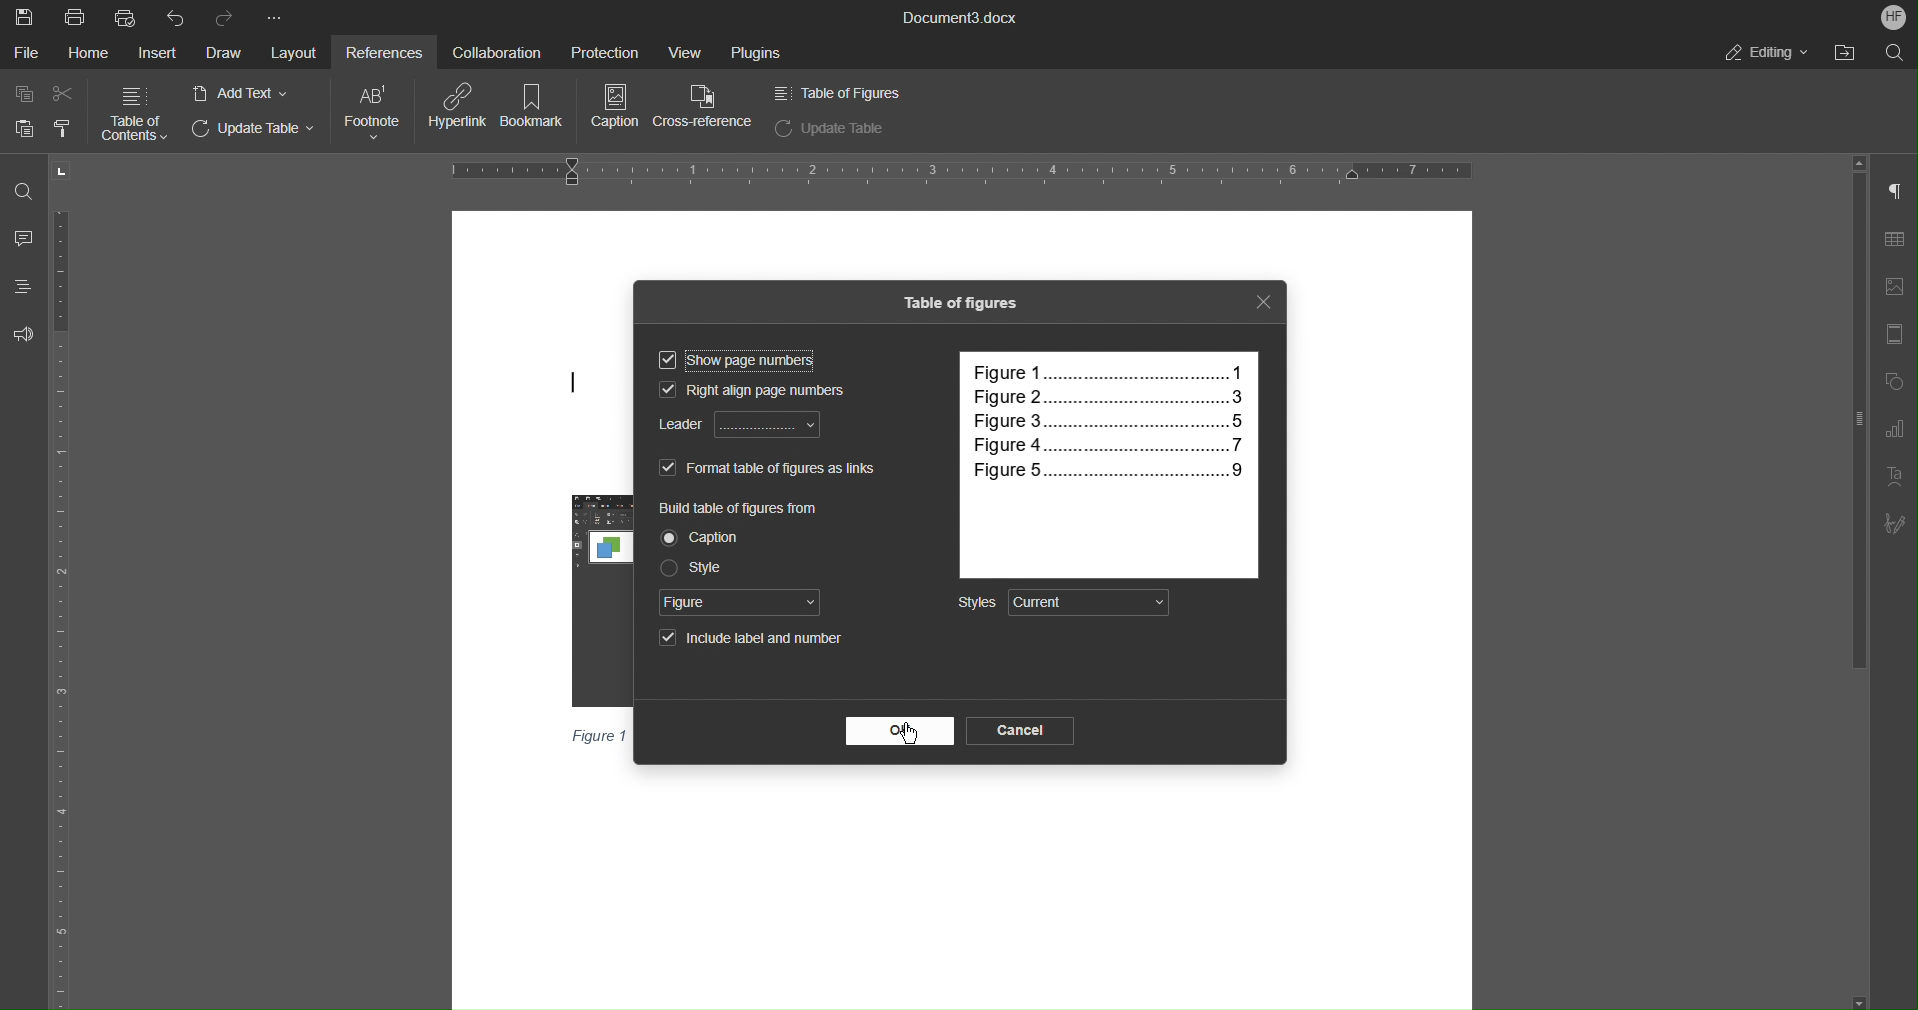 The height and width of the screenshot is (1010, 1918). I want to click on Format table of figures as links, so click(768, 468).